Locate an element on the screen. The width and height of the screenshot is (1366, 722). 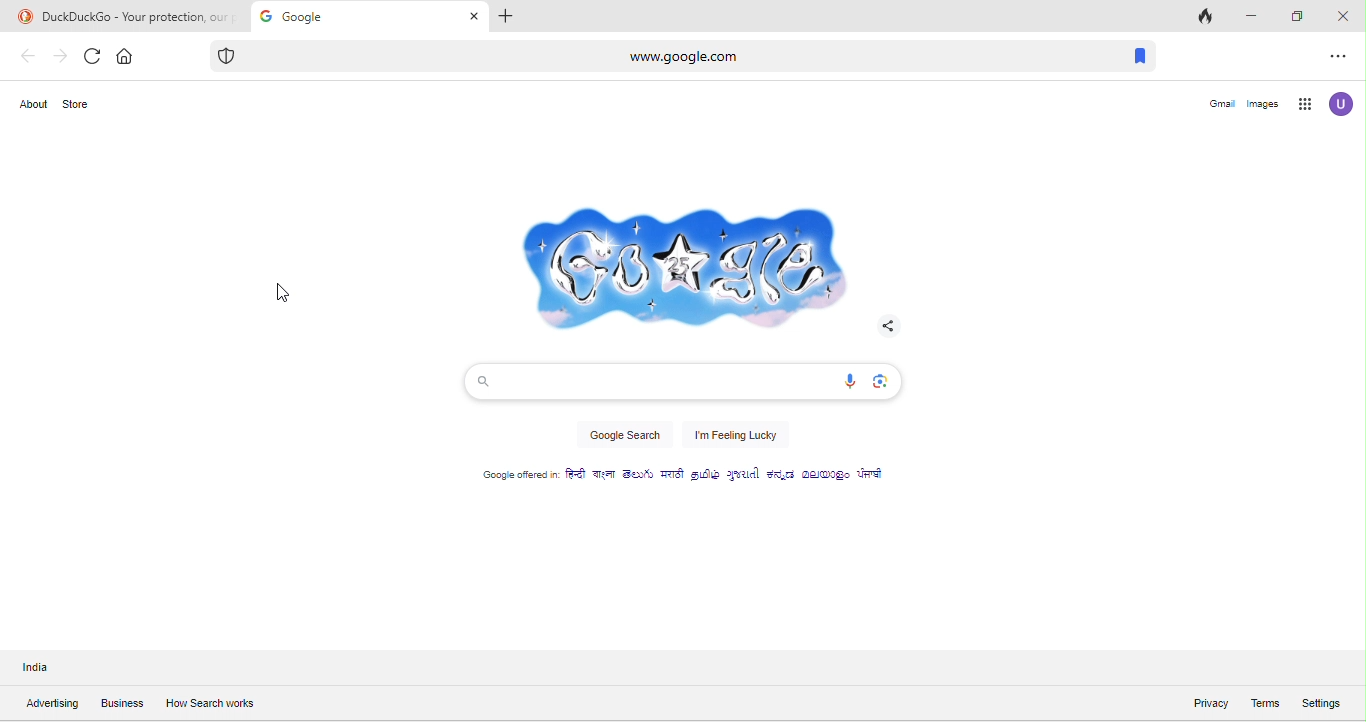
add tab is located at coordinates (510, 16).